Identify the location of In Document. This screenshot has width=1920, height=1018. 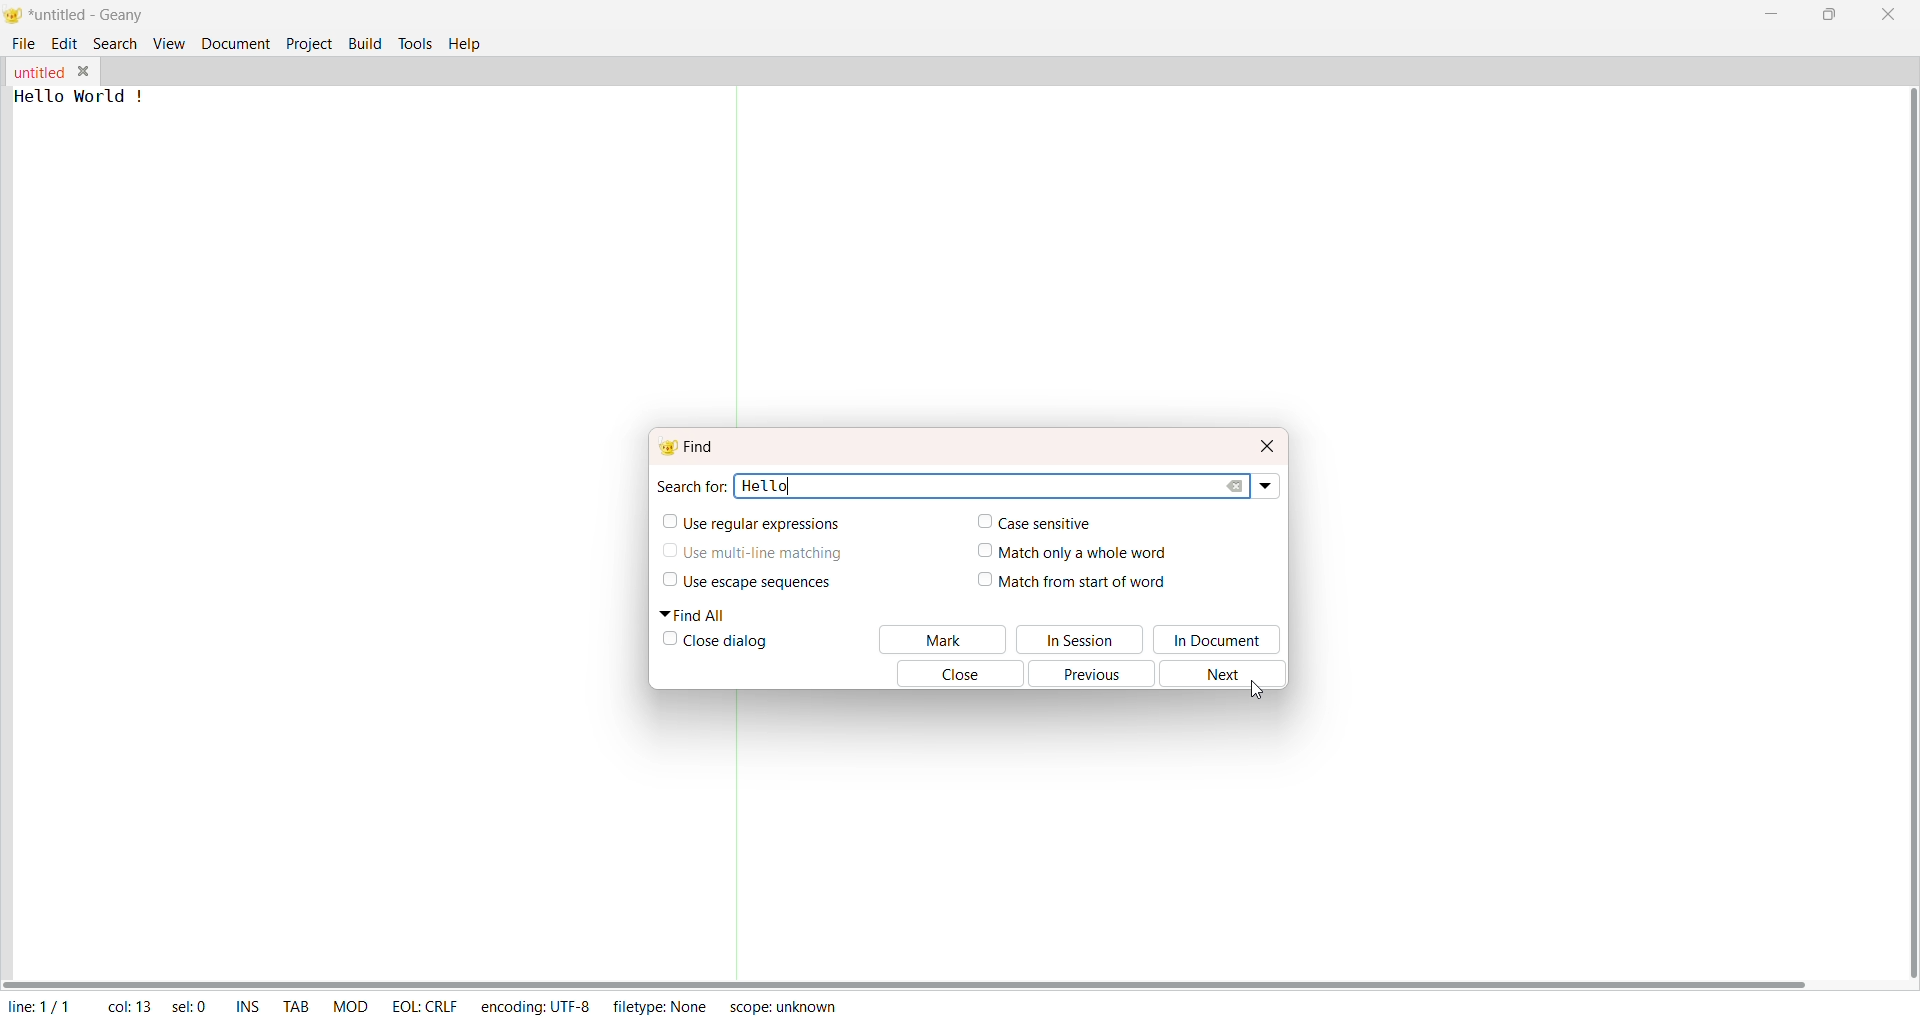
(1221, 640).